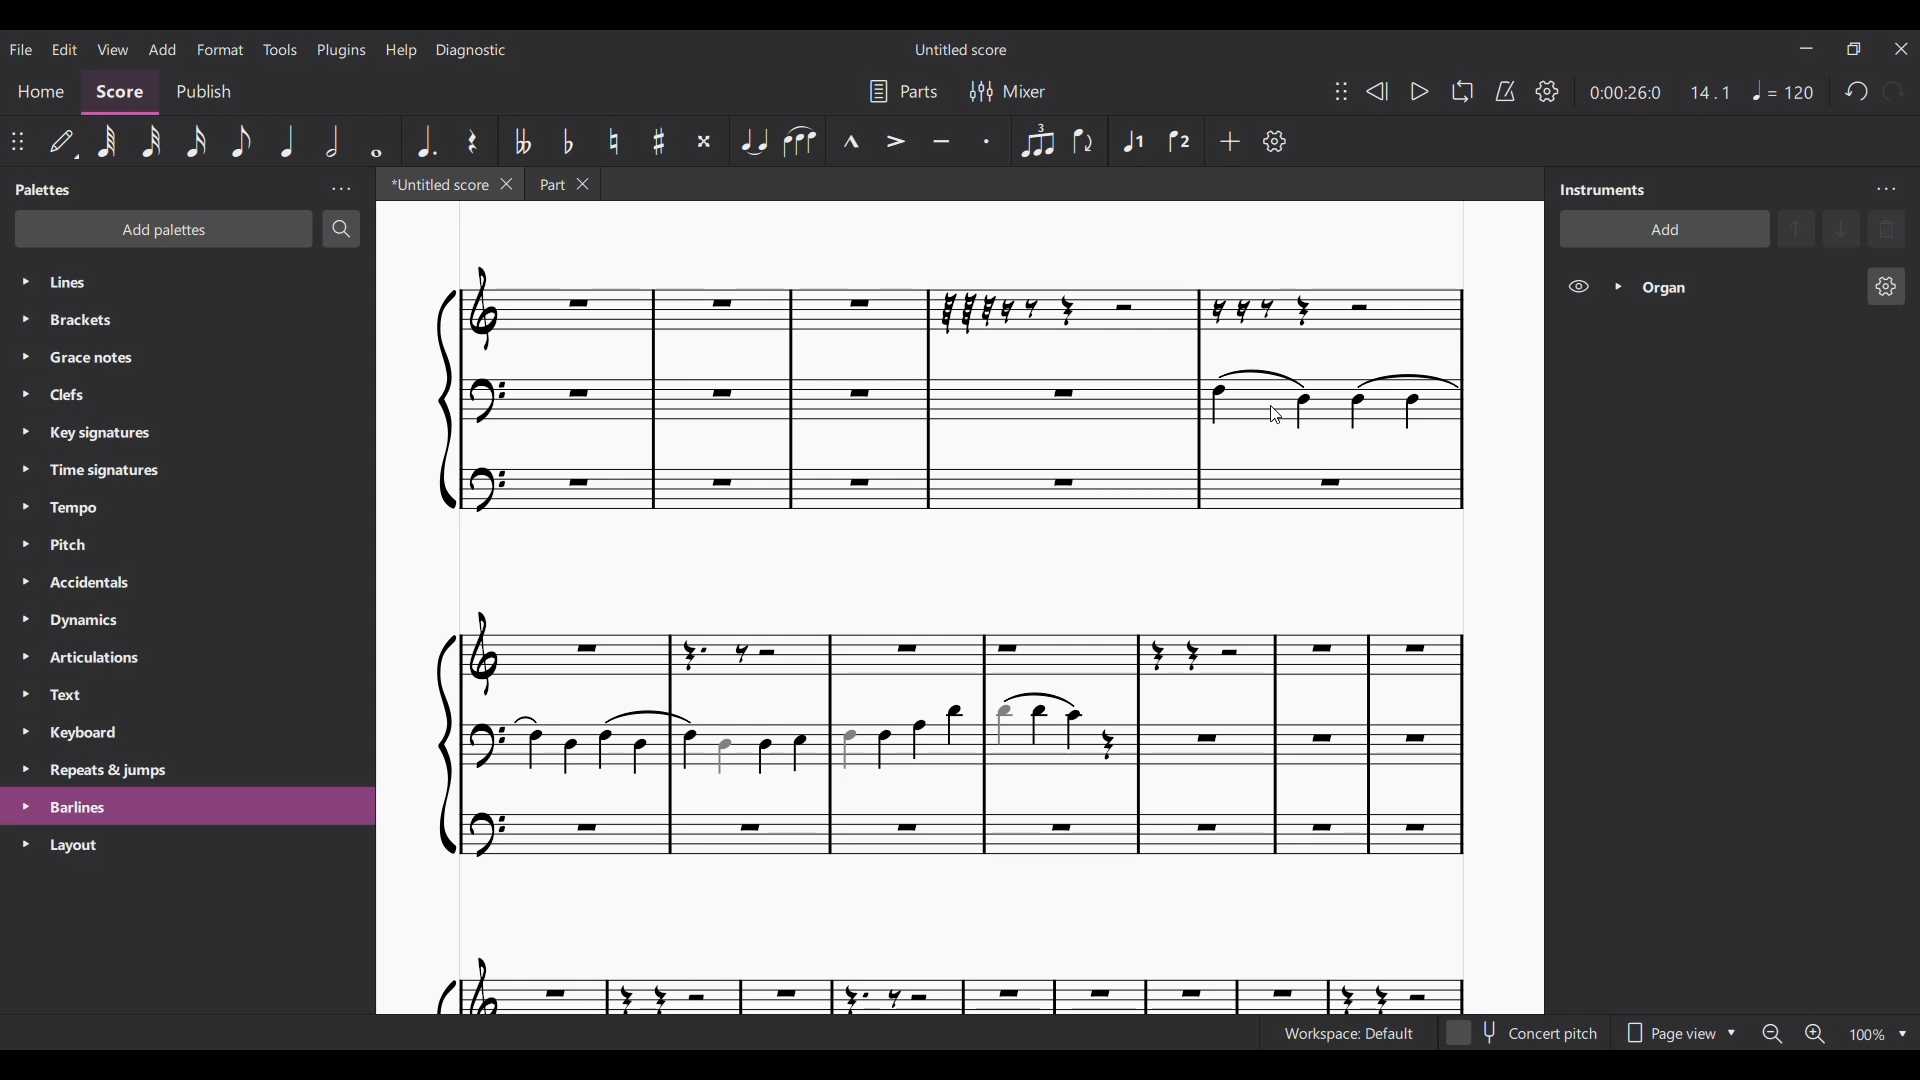 Image resolution: width=1920 pixels, height=1080 pixels. I want to click on Hide Organ on score, so click(1578, 286).